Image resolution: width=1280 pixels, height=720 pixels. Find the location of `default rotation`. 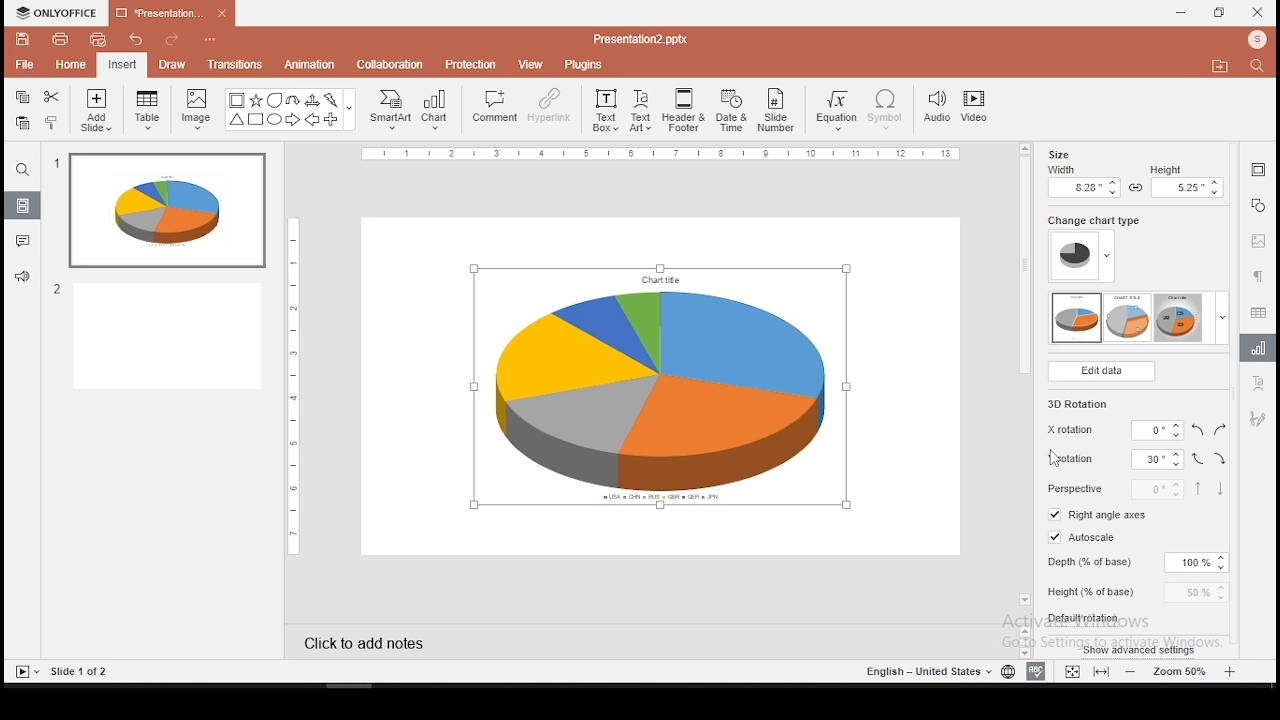

default rotation is located at coordinates (1086, 617).